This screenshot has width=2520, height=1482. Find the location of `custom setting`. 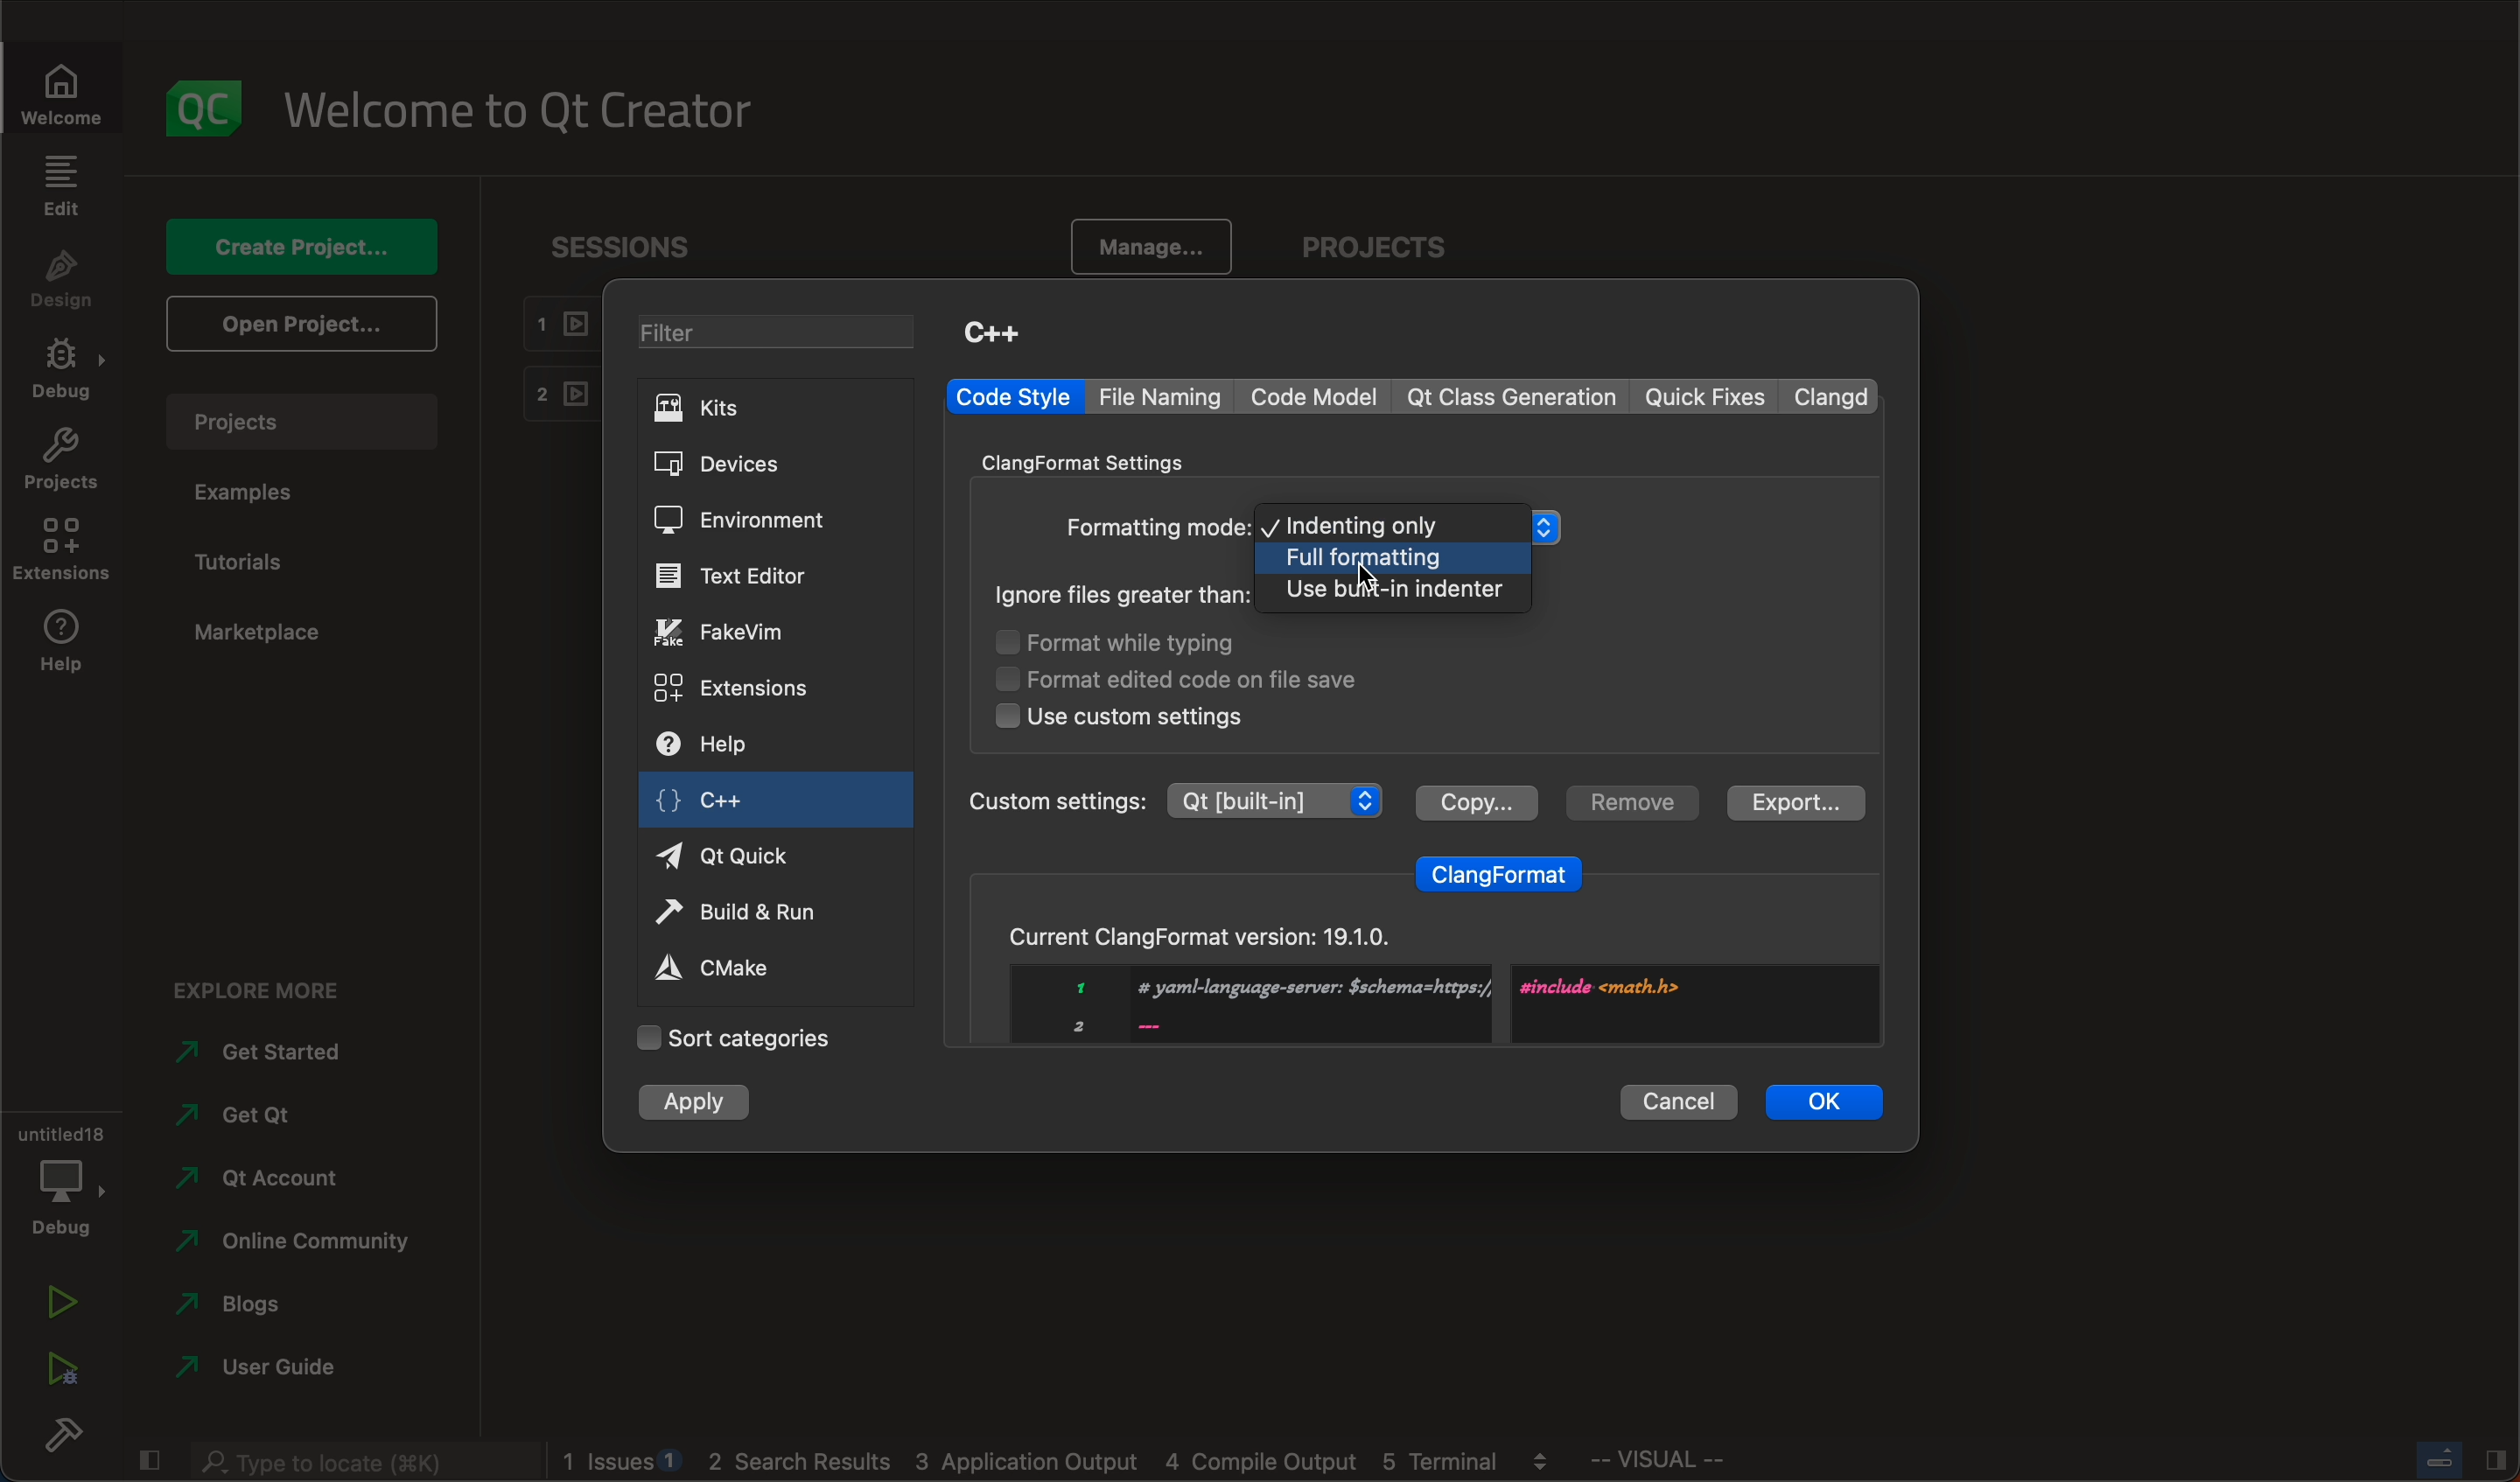

custom setting is located at coordinates (1172, 800).